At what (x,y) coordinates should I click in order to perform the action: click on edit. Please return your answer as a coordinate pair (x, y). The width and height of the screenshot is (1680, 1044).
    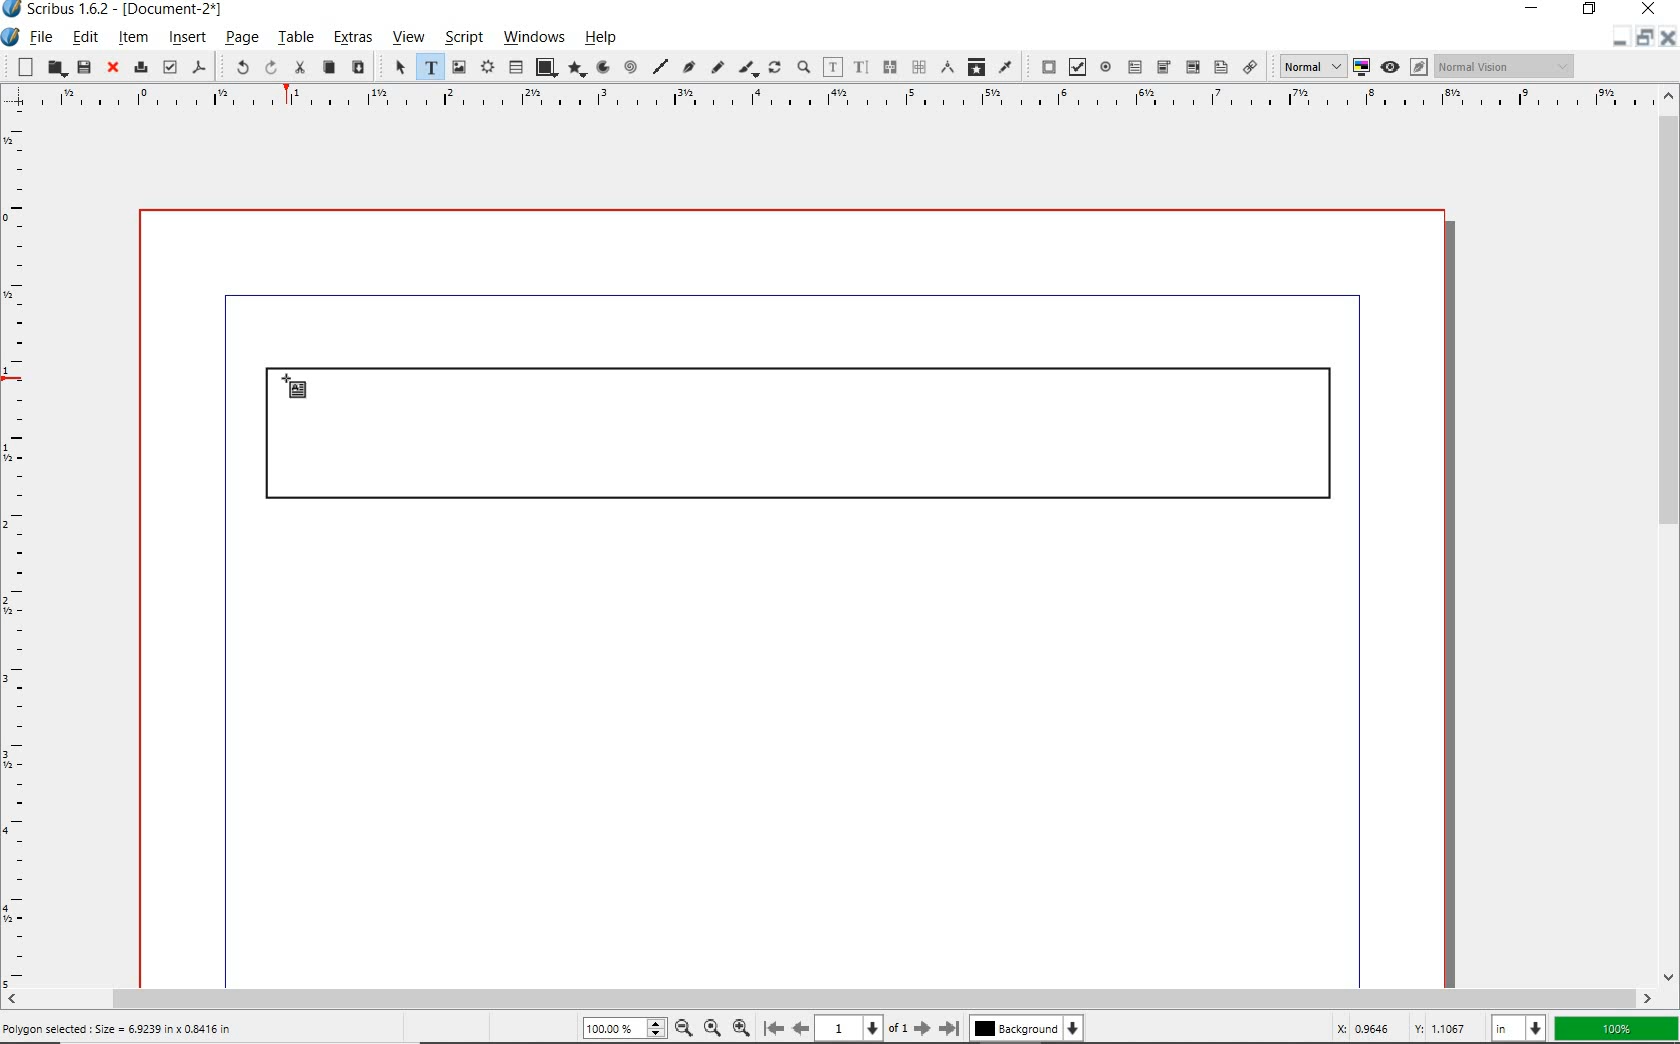
    Looking at the image, I should click on (86, 37).